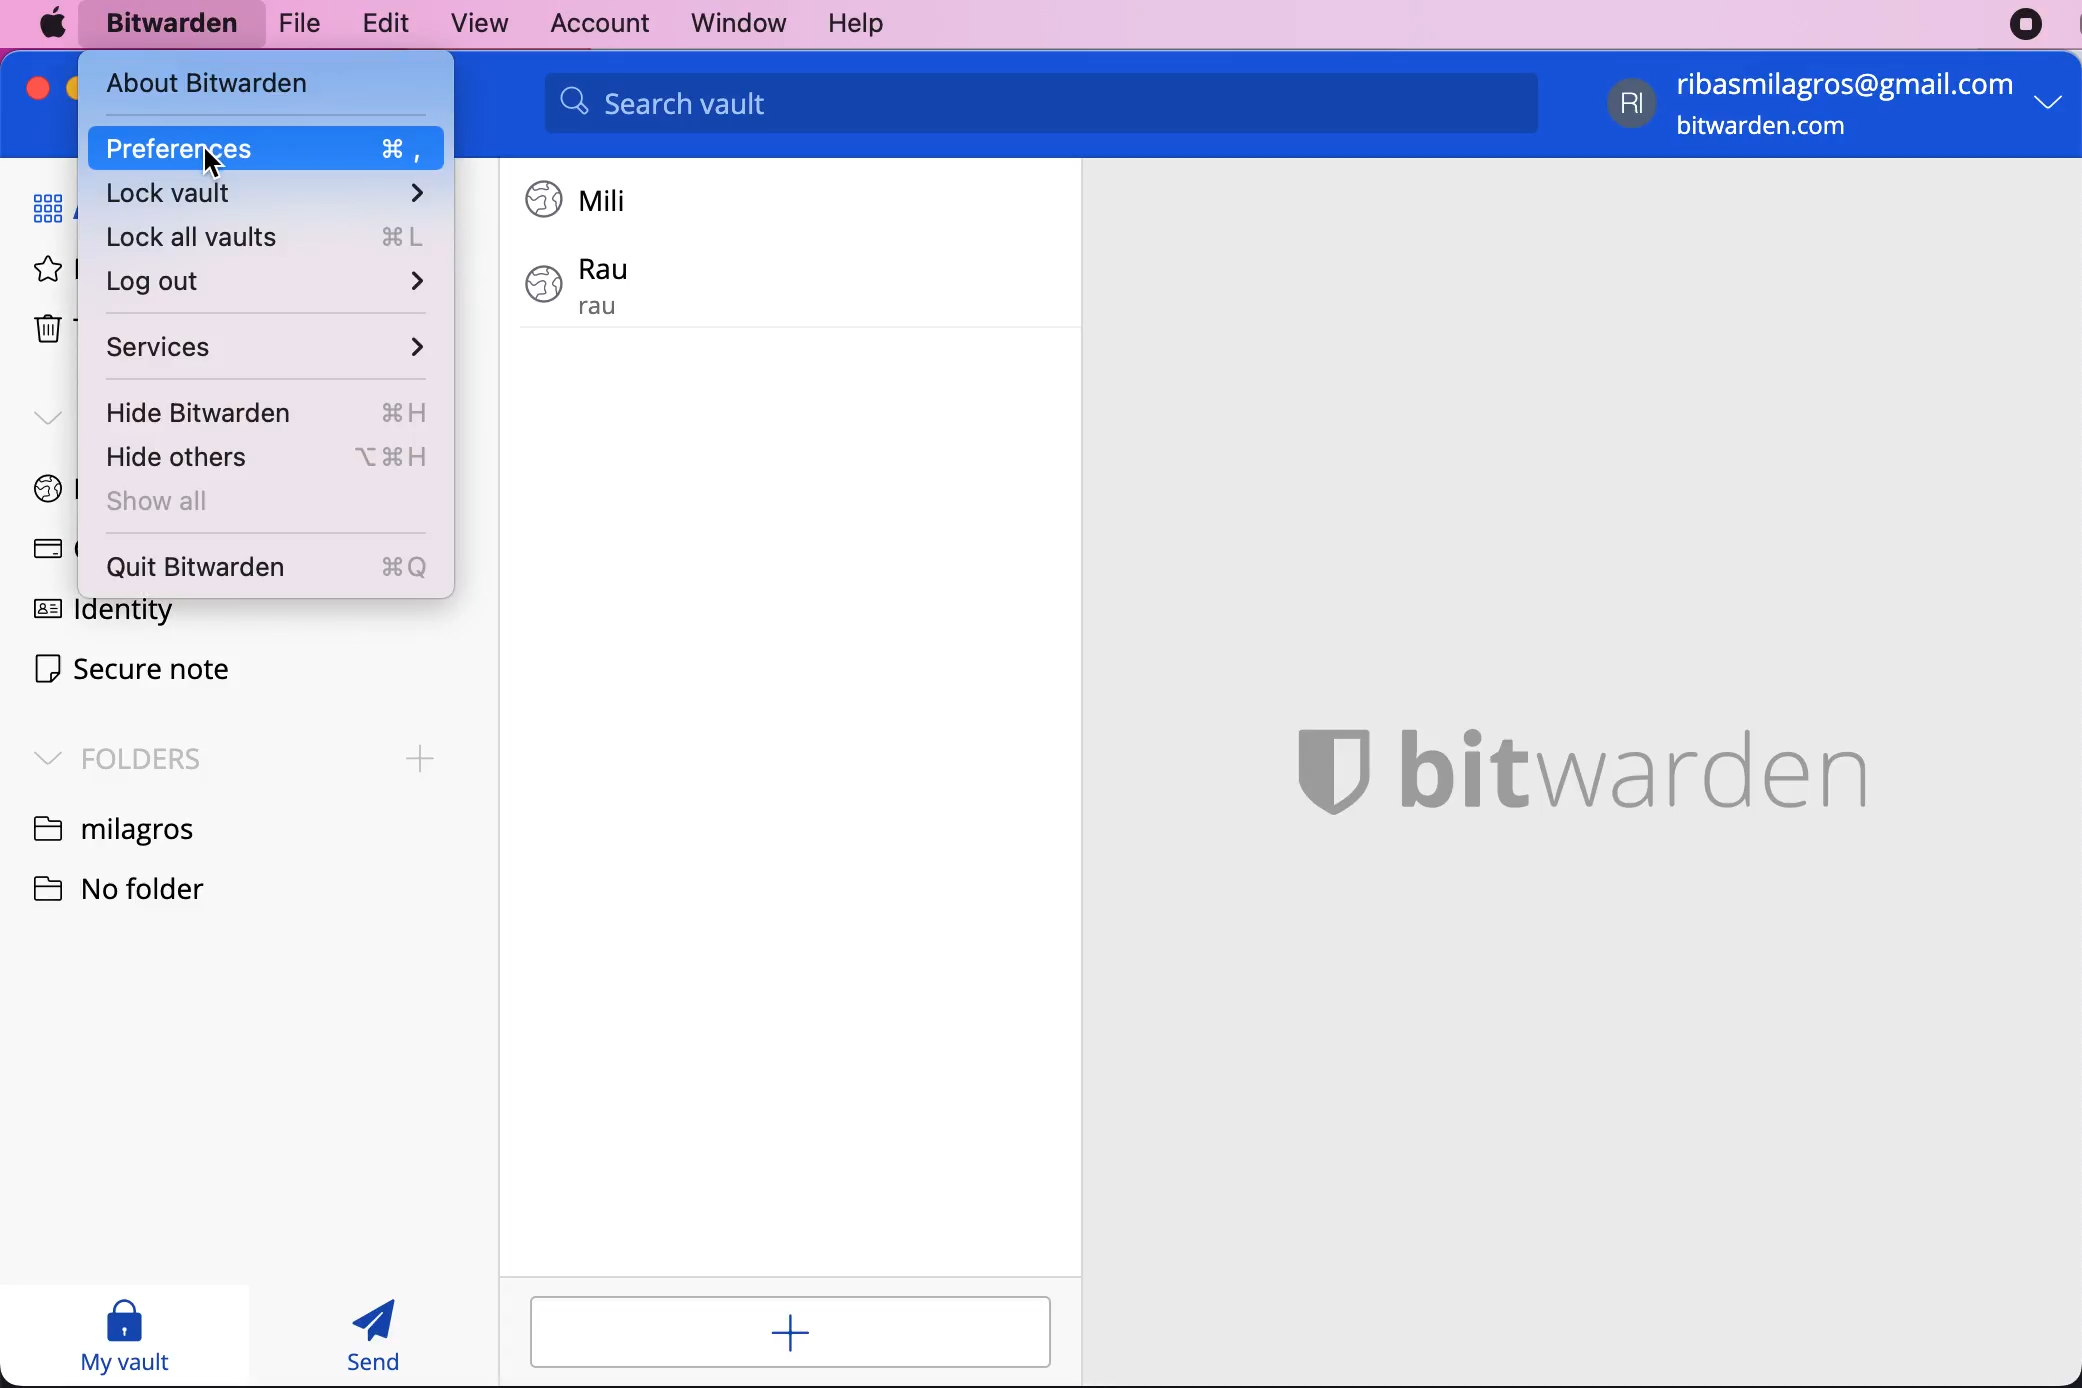 The height and width of the screenshot is (1388, 2082). Describe the element at coordinates (117, 827) in the screenshot. I see `folder name` at that location.